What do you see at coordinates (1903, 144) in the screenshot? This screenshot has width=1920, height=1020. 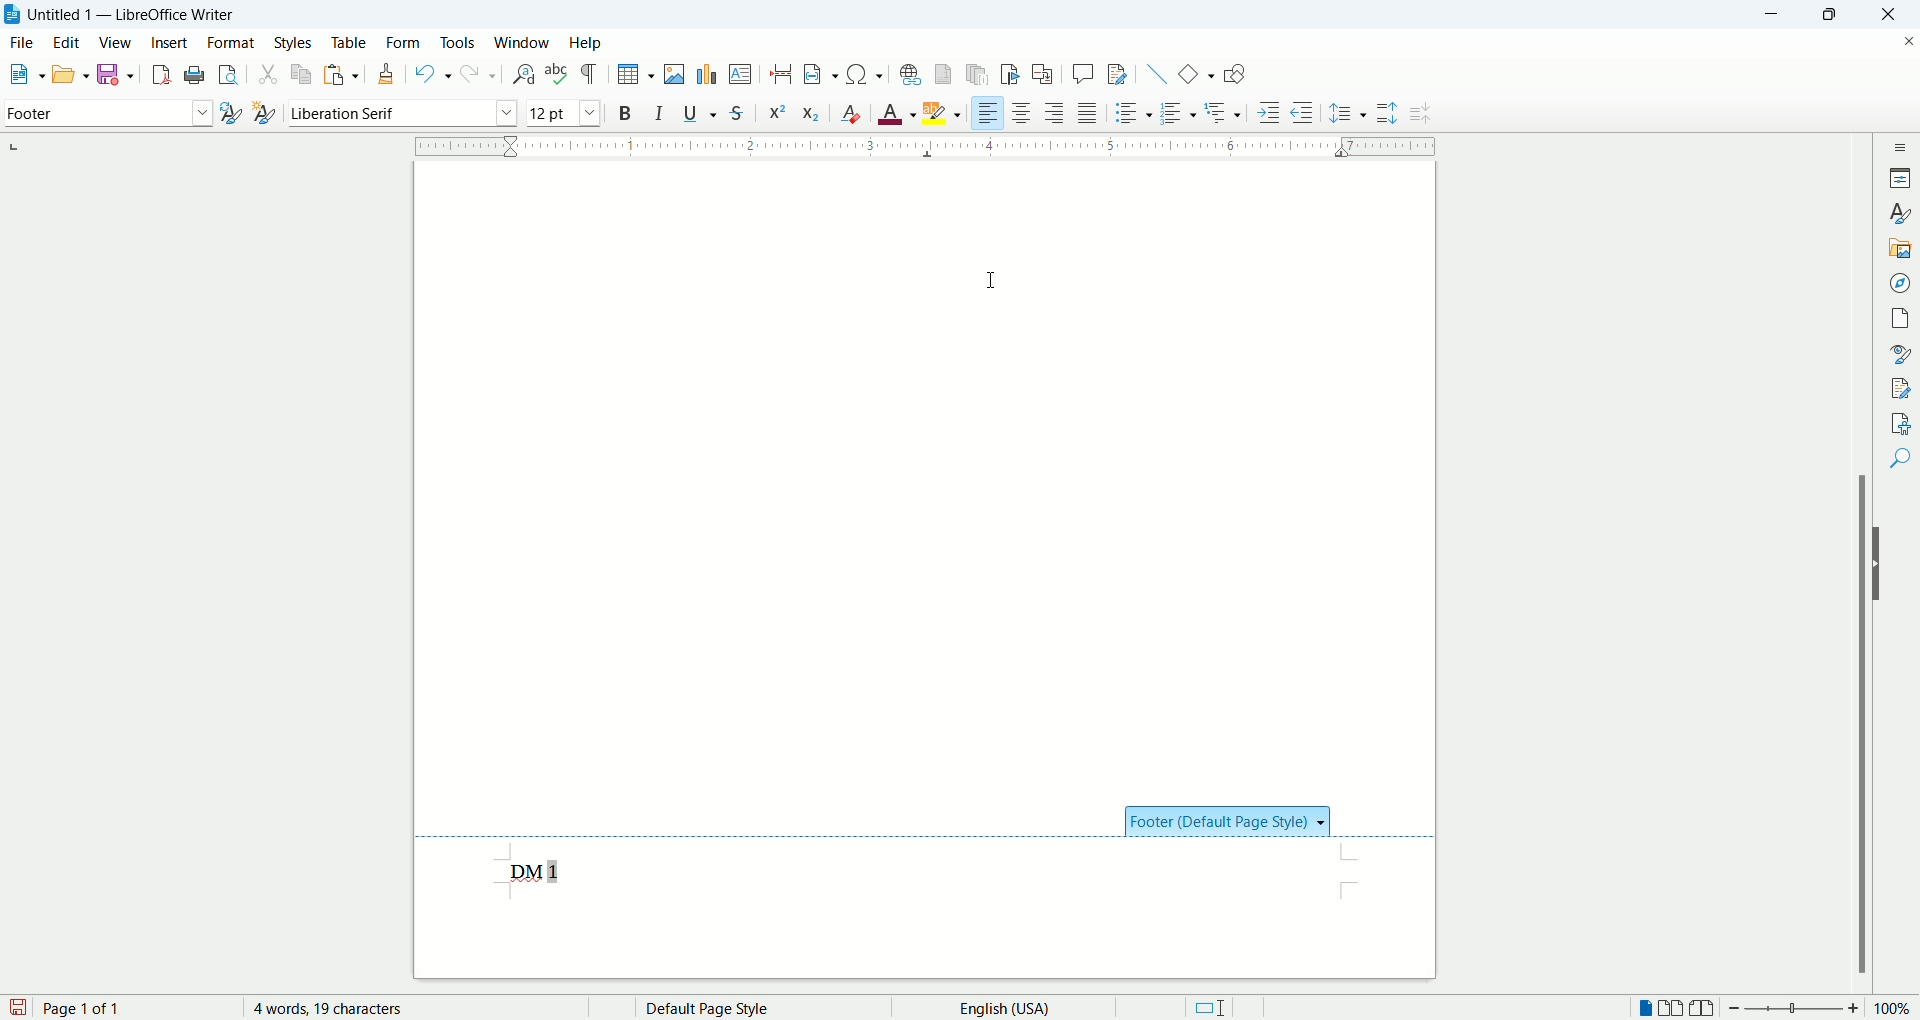 I see `sidebar settings` at bounding box center [1903, 144].